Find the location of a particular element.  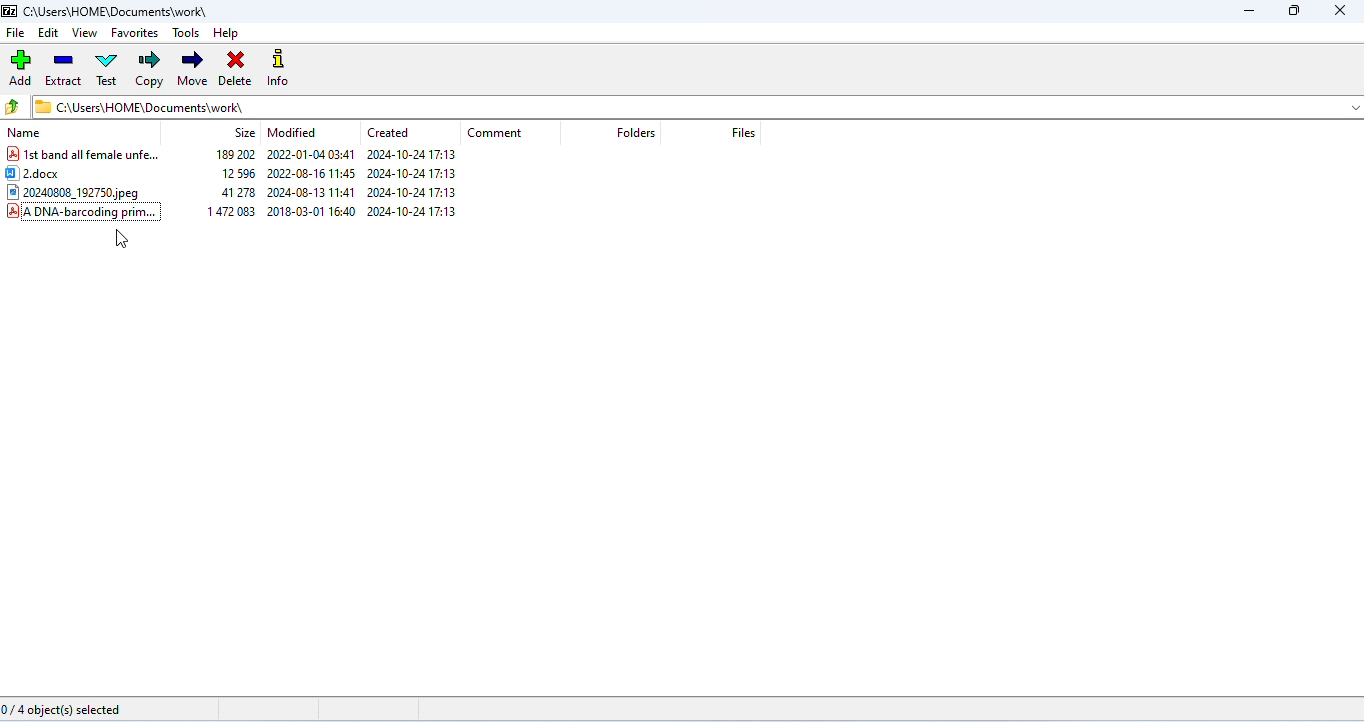

close is located at coordinates (1338, 11).